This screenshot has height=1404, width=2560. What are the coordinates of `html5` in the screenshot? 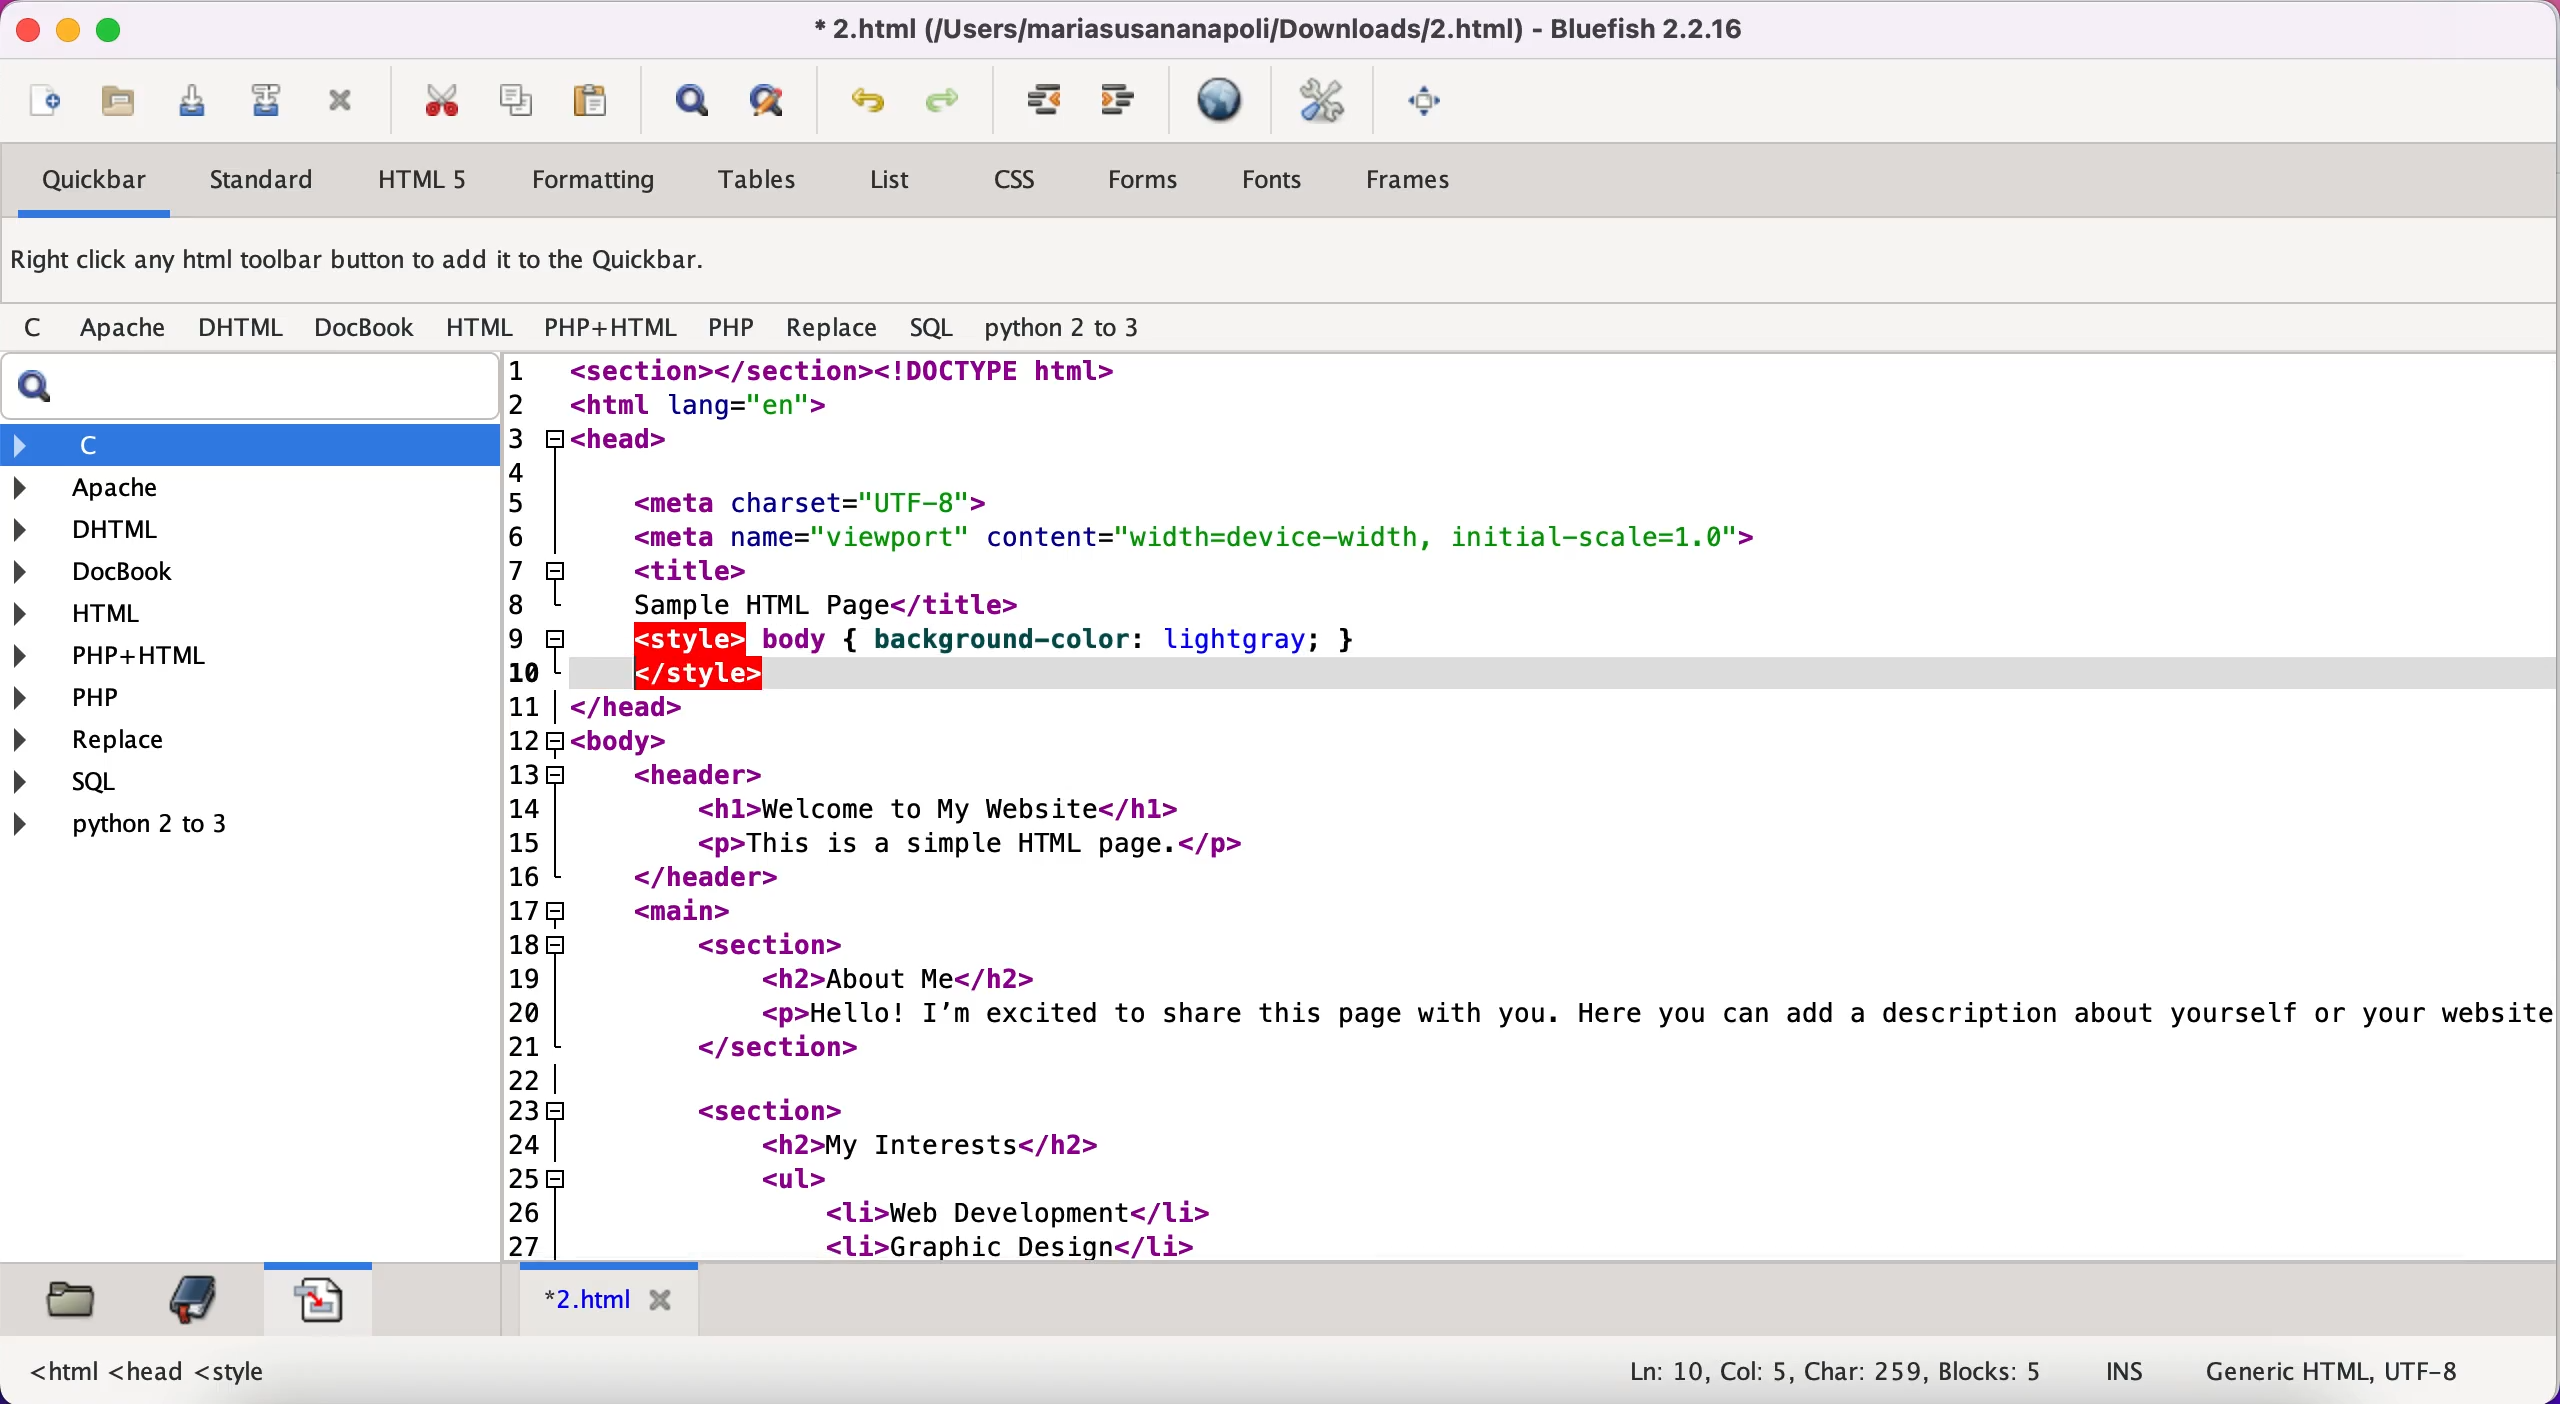 It's located at (418, 179).